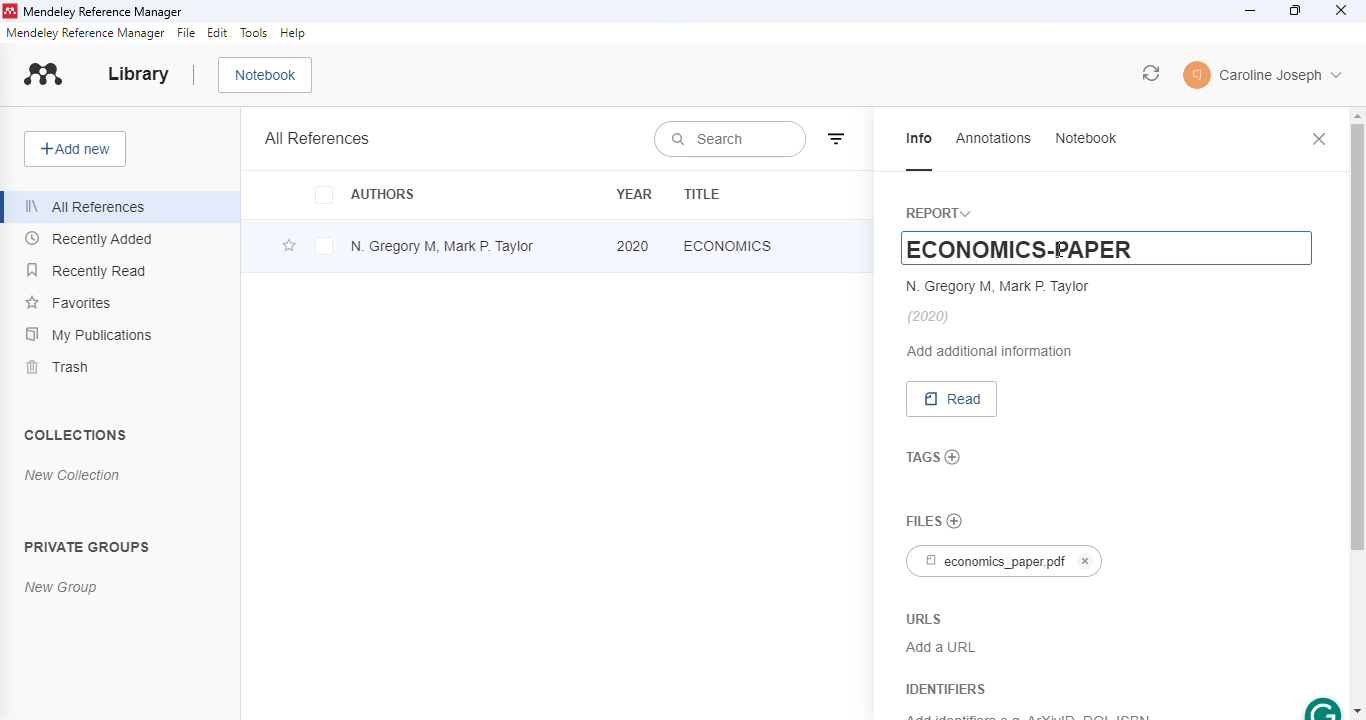 The height and width of the screenshot is (720, 1366). Describe the element at coordinates (1322, 708) in the screenshot. I see `grammarly extension` at that location.